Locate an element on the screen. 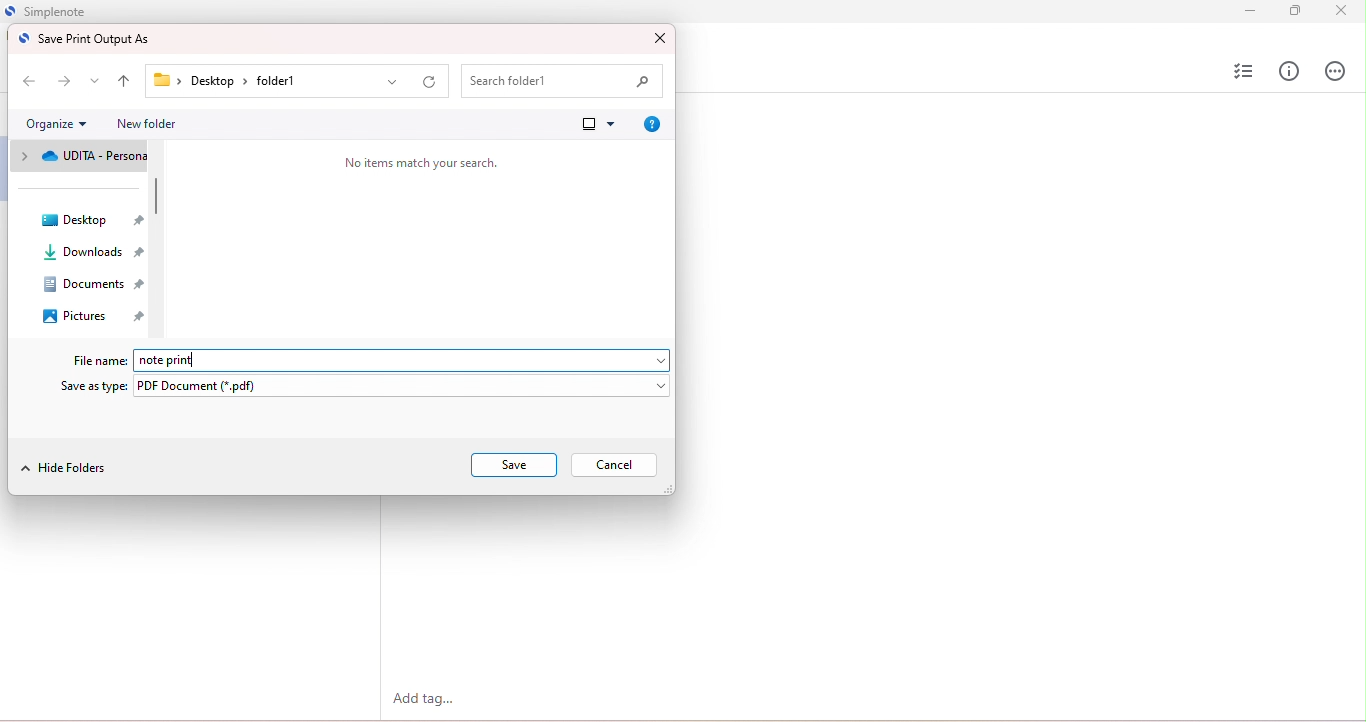  udita-personal is located at coordinates (82, 158).